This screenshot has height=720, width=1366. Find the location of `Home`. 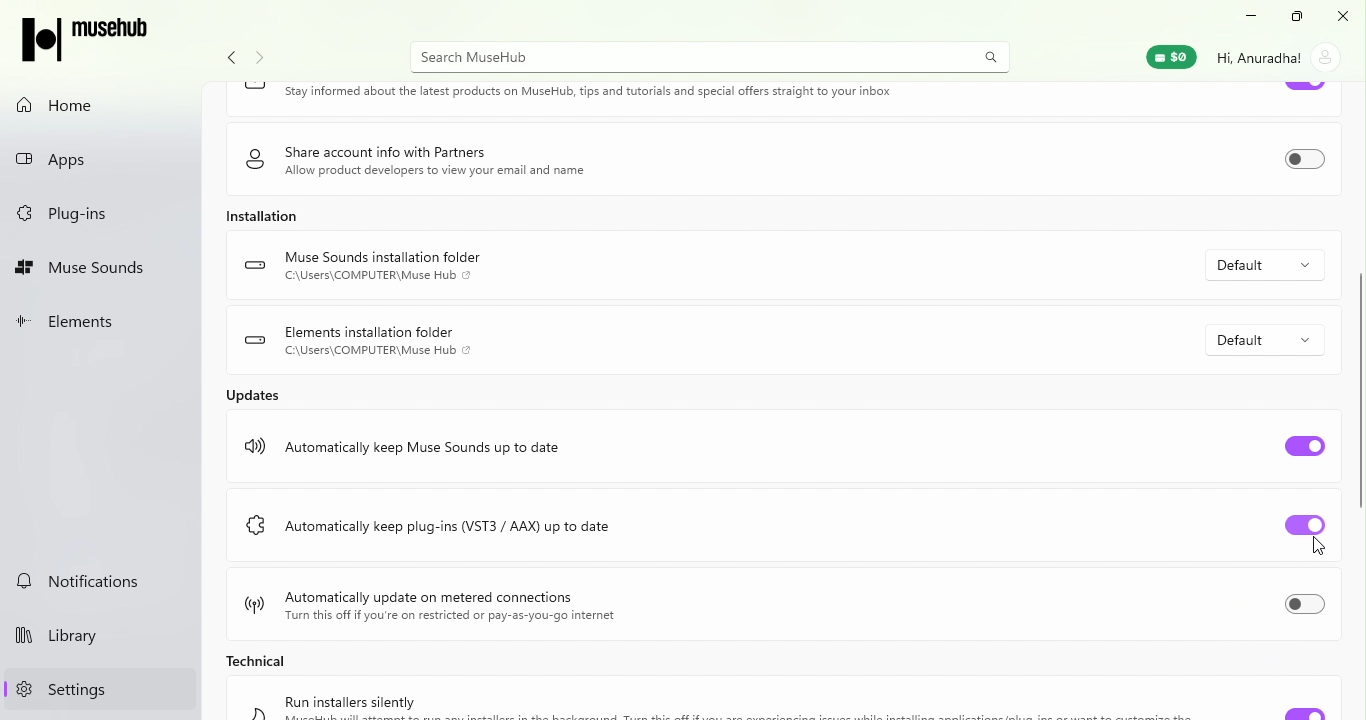

Home is located at coordinates (100, 106).